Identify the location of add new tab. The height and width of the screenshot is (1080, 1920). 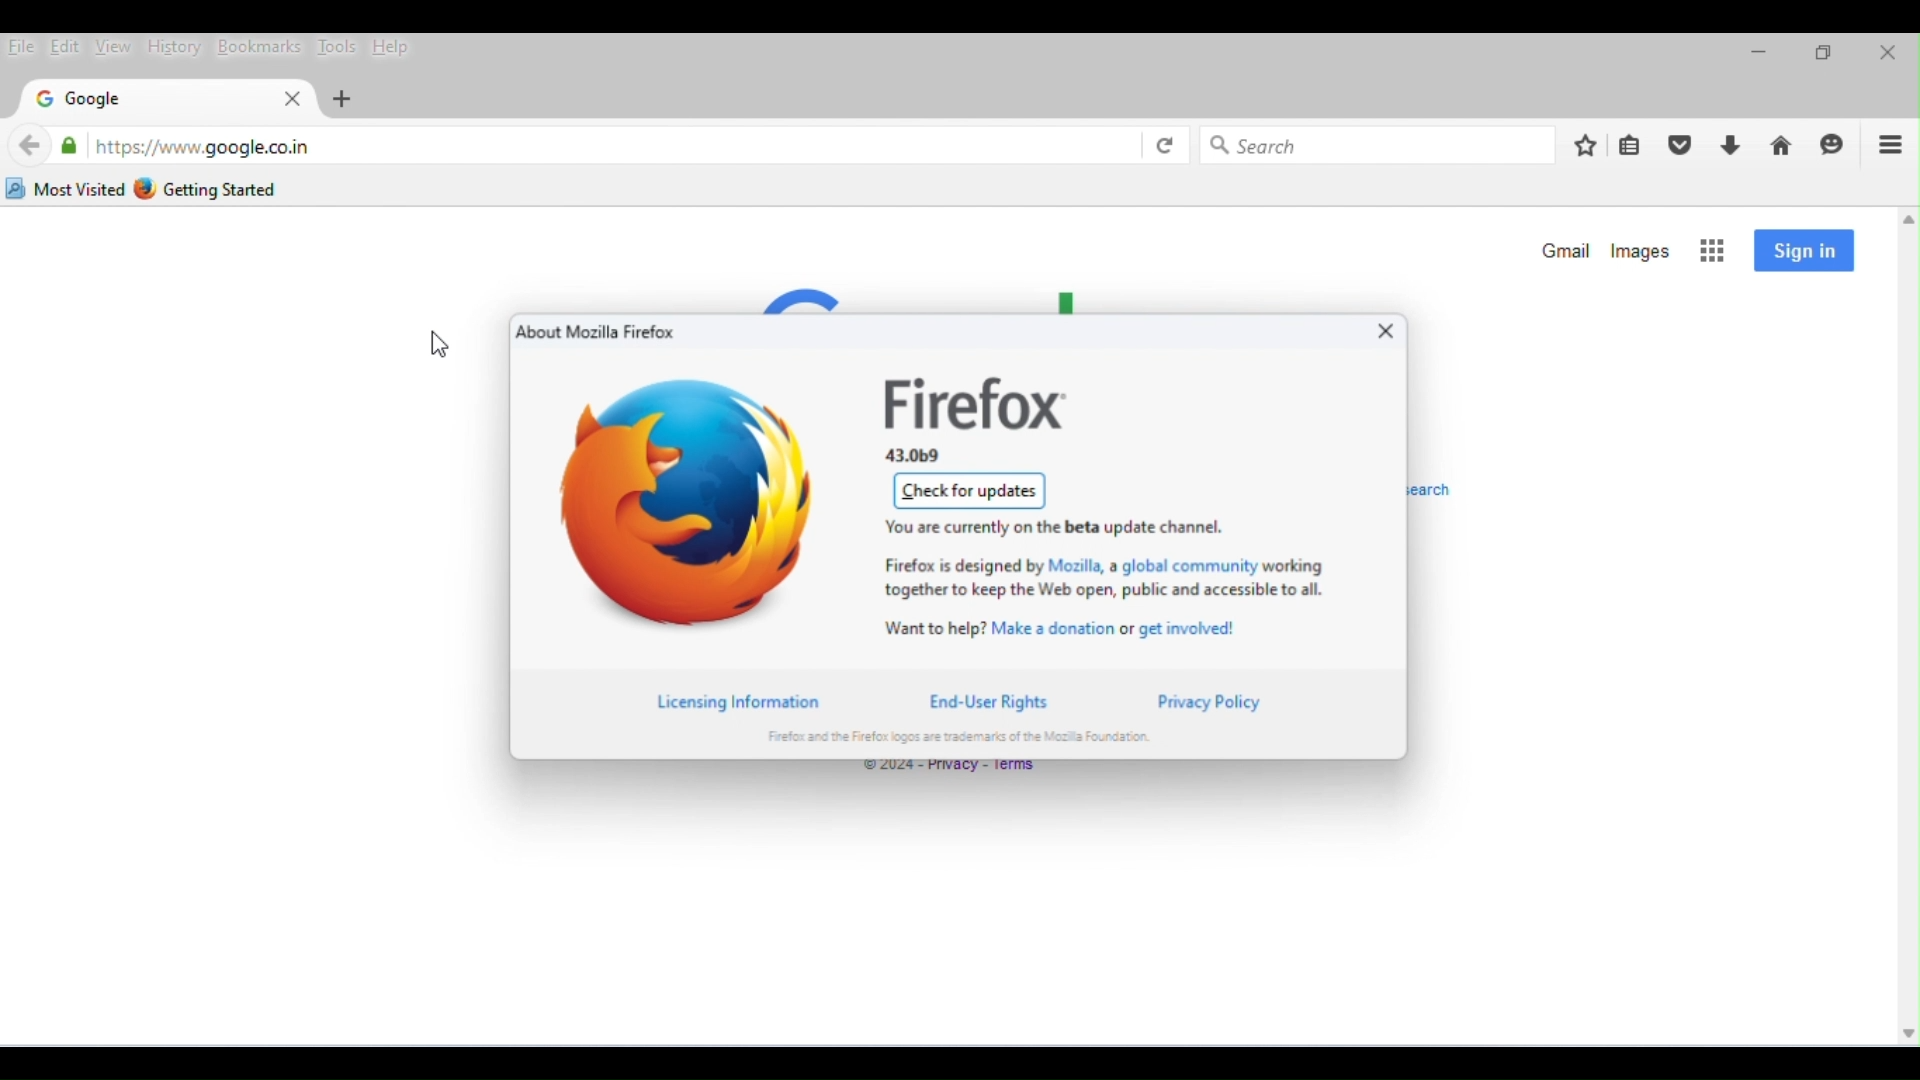
(344, 99).